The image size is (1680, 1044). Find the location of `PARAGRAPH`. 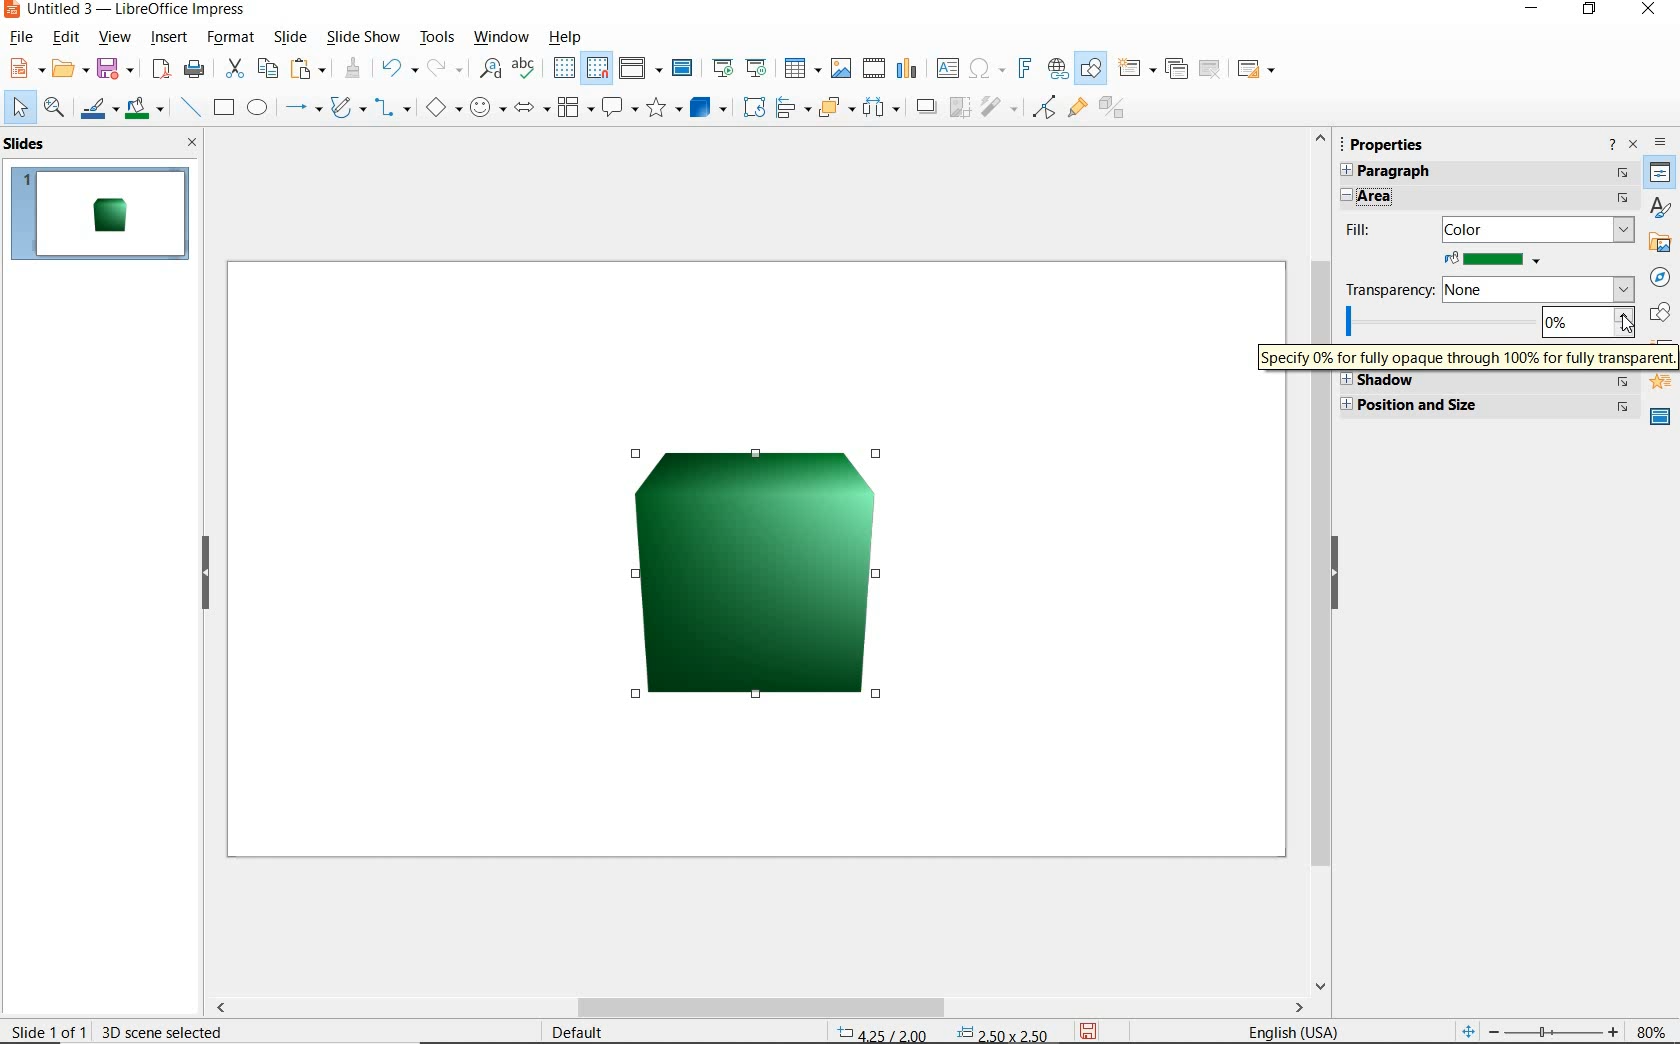

PARAGRAPH is located at coordinates (1483, 173).